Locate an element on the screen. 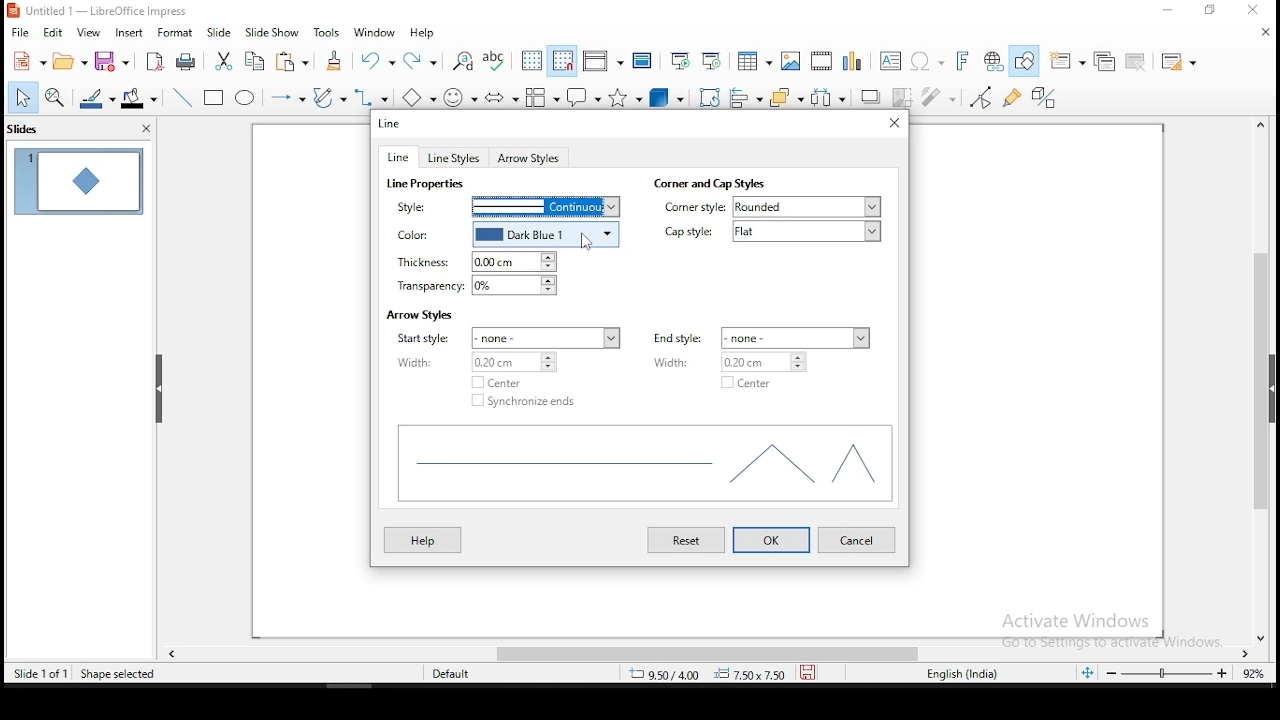 The height and width of the screenshot is (720, 1280). 9.50/4.00 7.50x7.50 is located at coordinates (699, 675).